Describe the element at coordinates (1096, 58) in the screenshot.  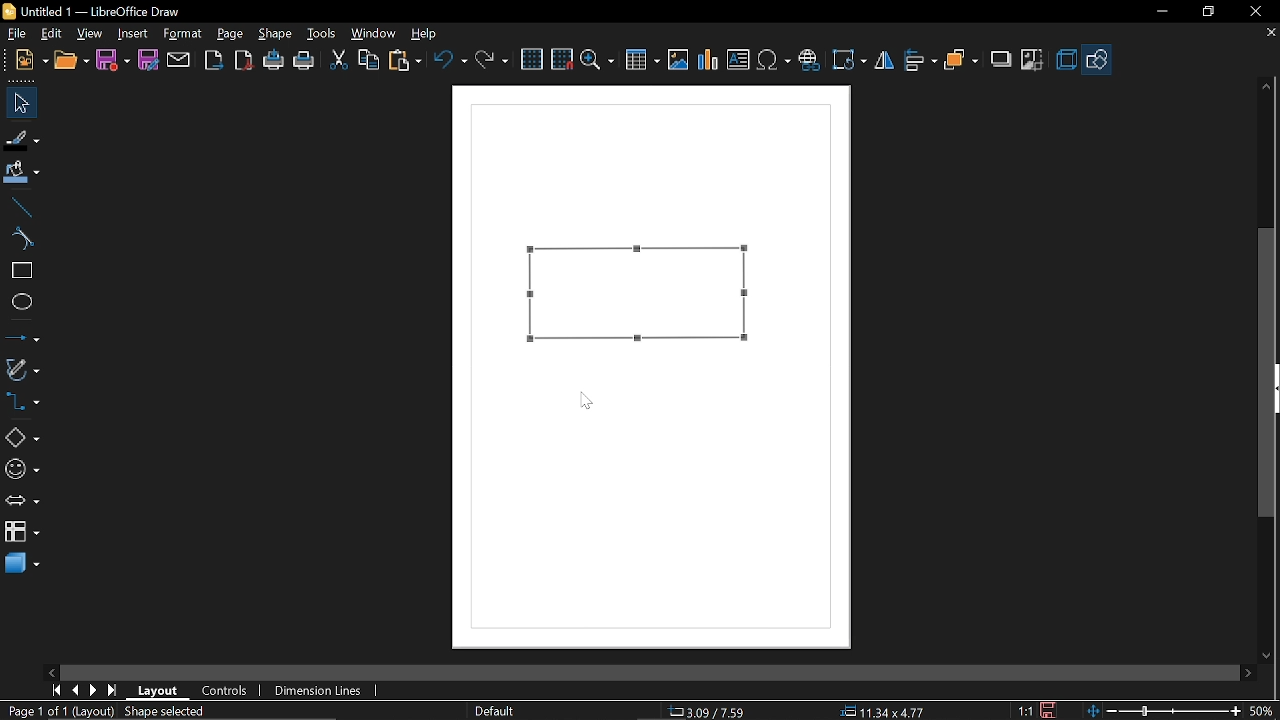
I see `shapes` at that location.